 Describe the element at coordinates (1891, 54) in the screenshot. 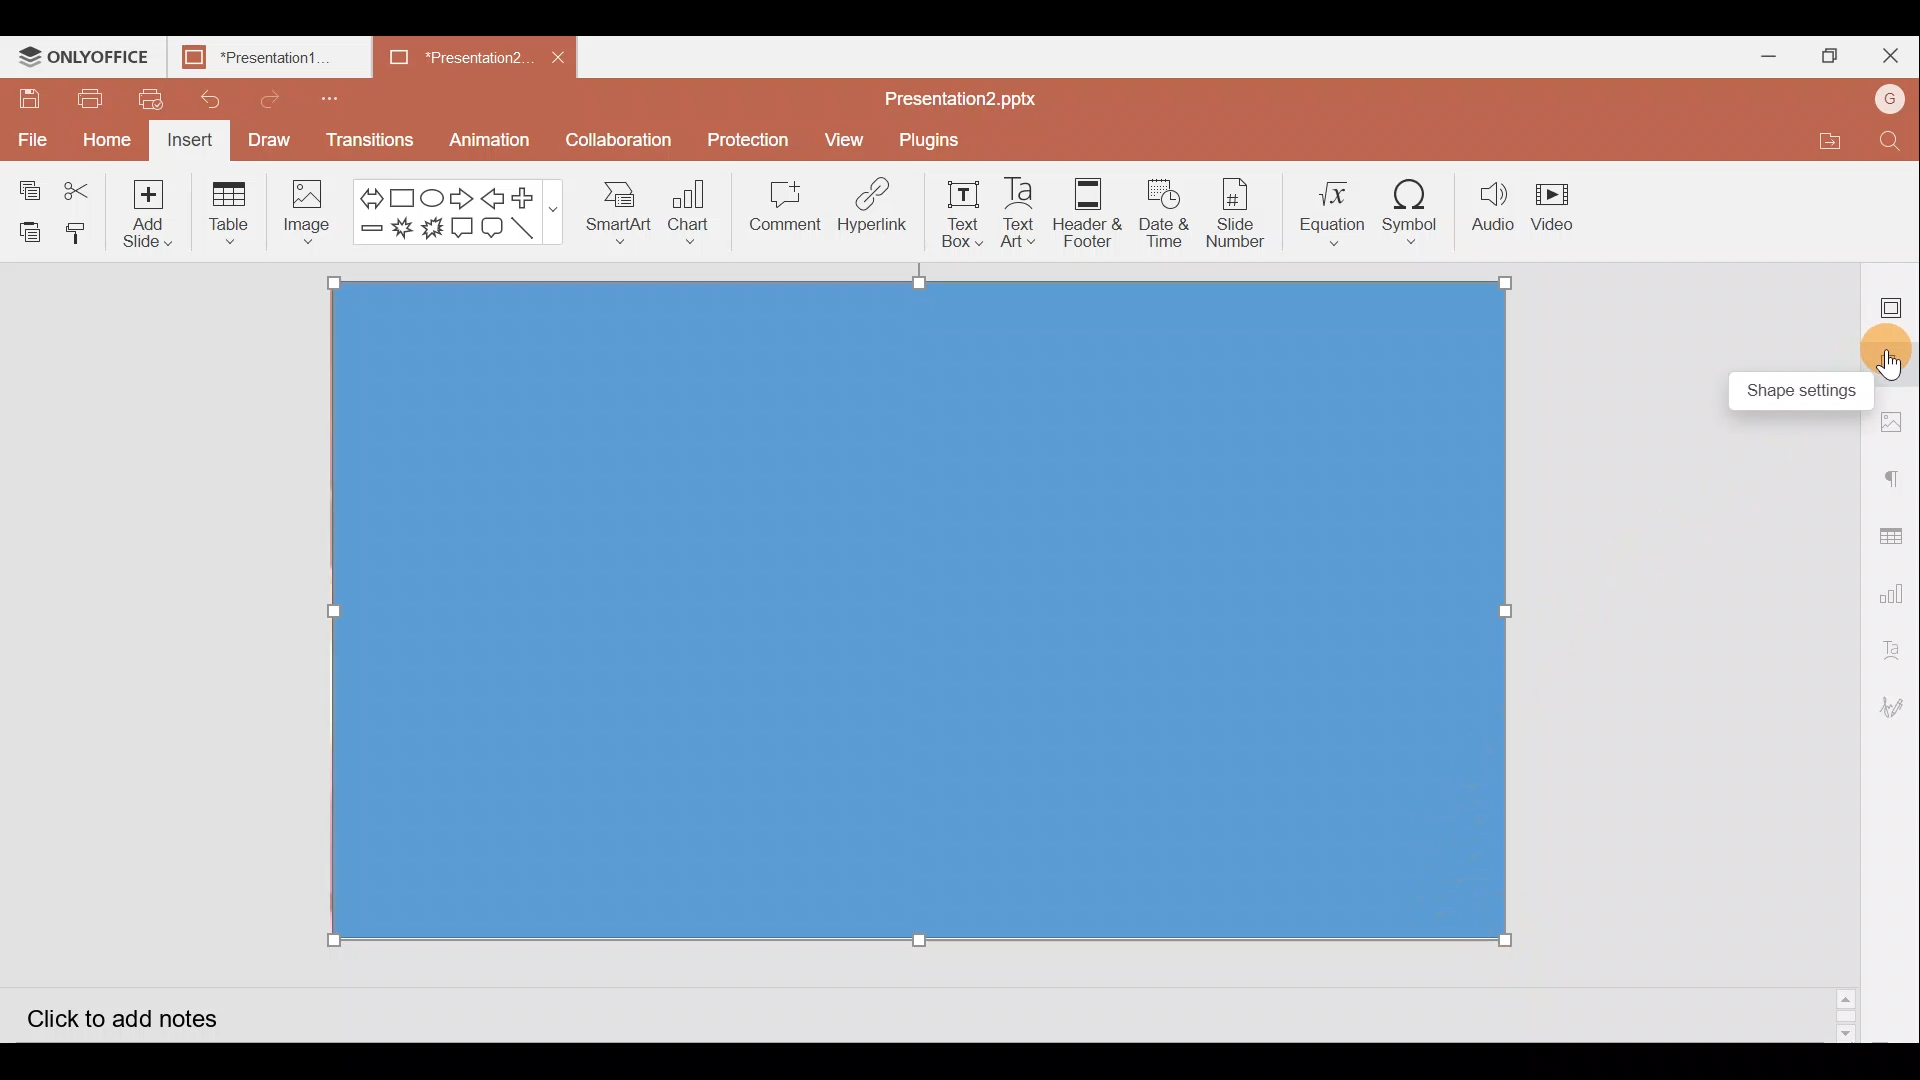

I see `Close` at that location.